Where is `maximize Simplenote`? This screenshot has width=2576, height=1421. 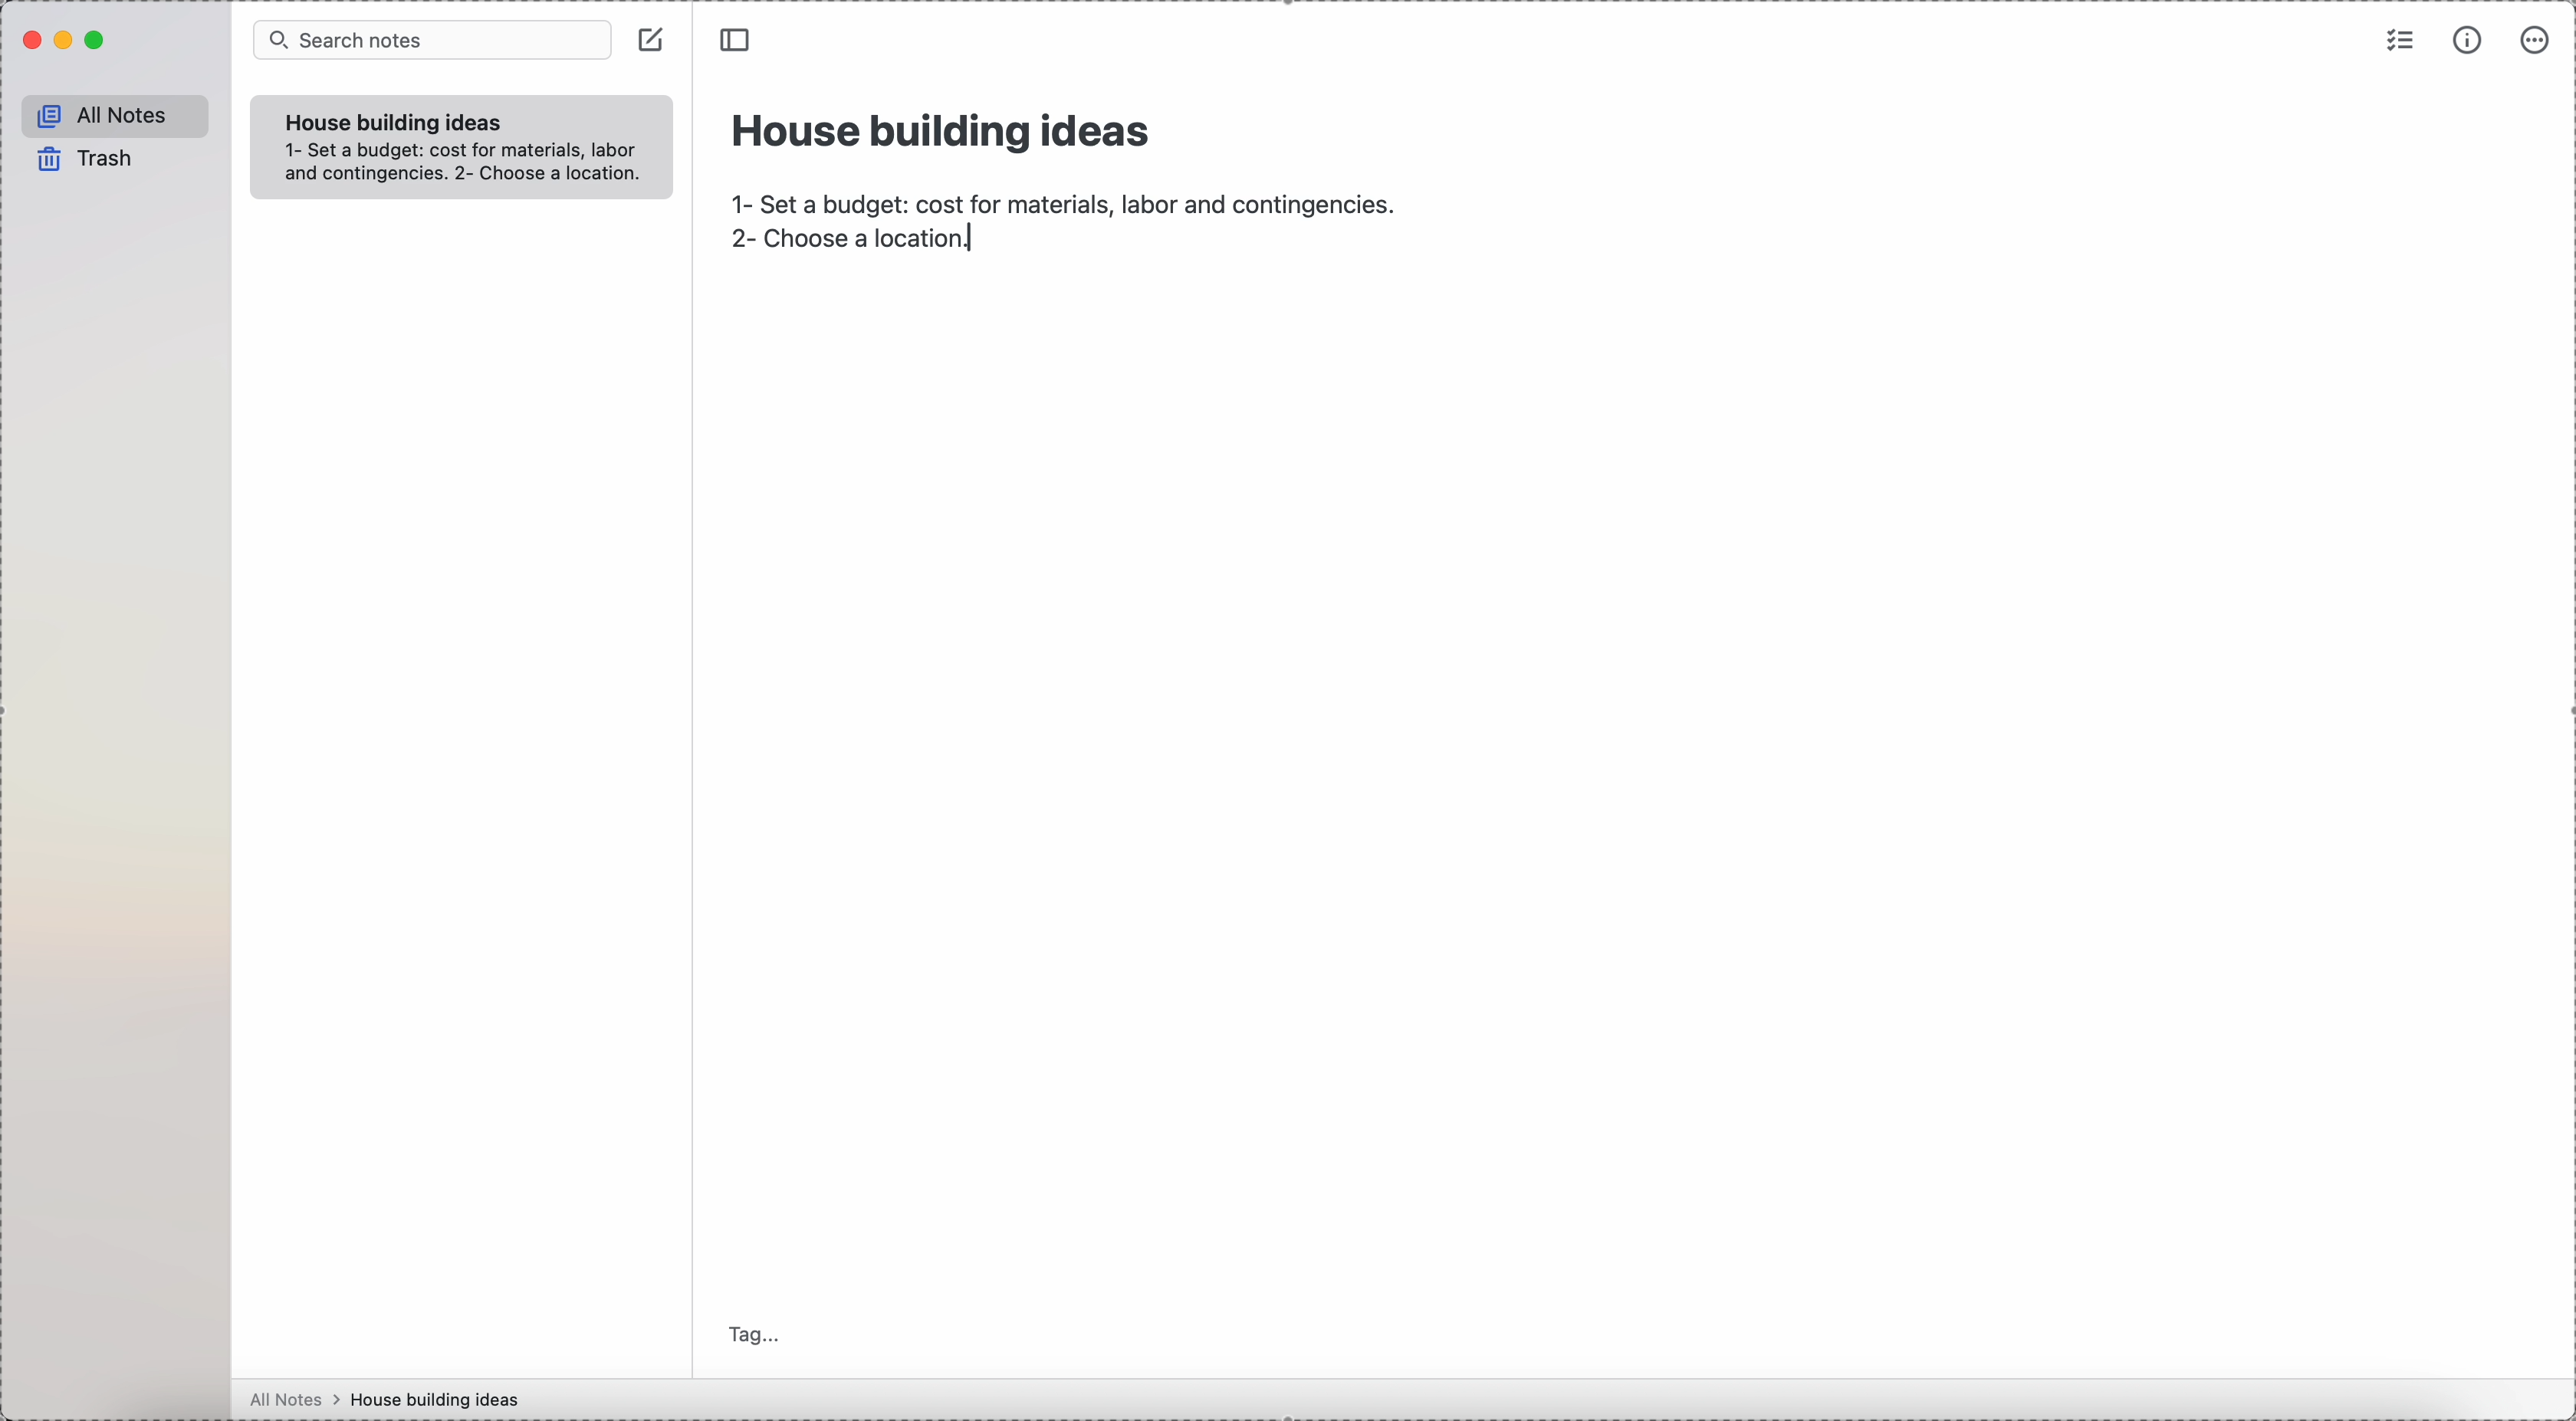
maximize Simplenote is located at coordinates (102, 41).